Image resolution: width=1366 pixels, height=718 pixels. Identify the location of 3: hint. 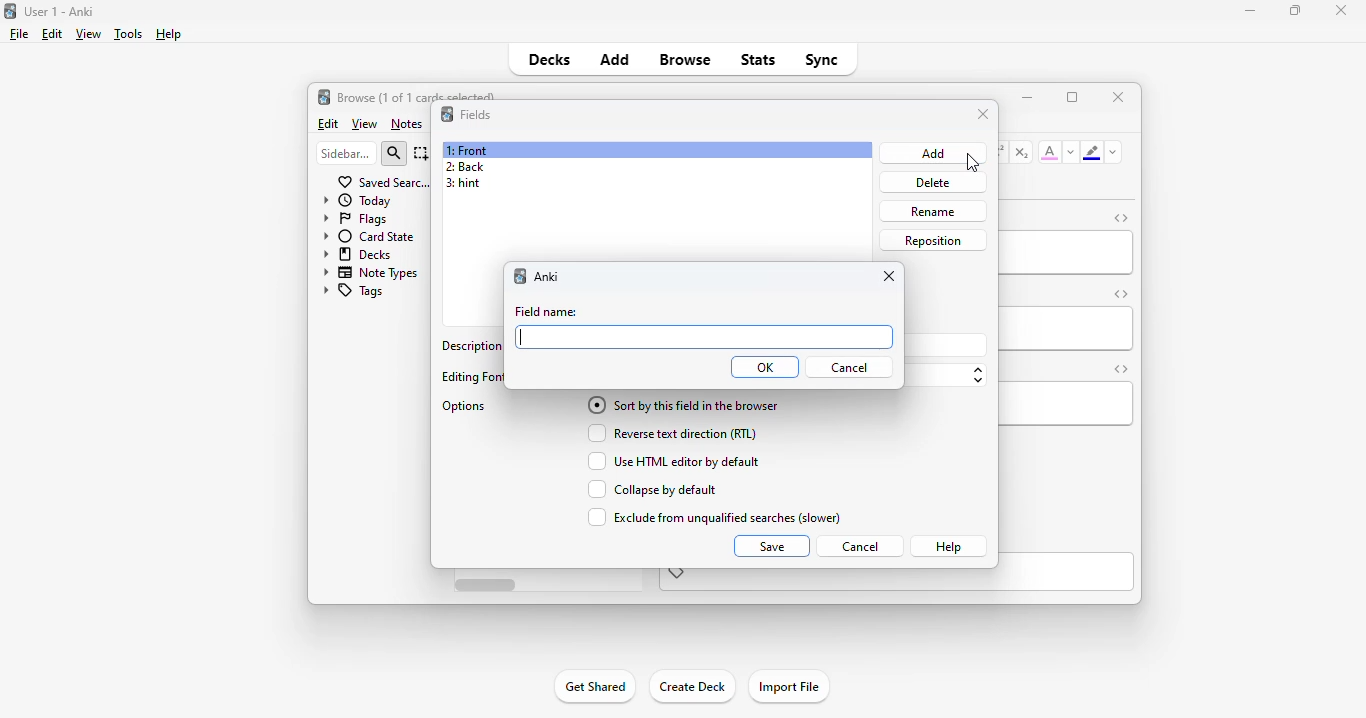
(462, 184).